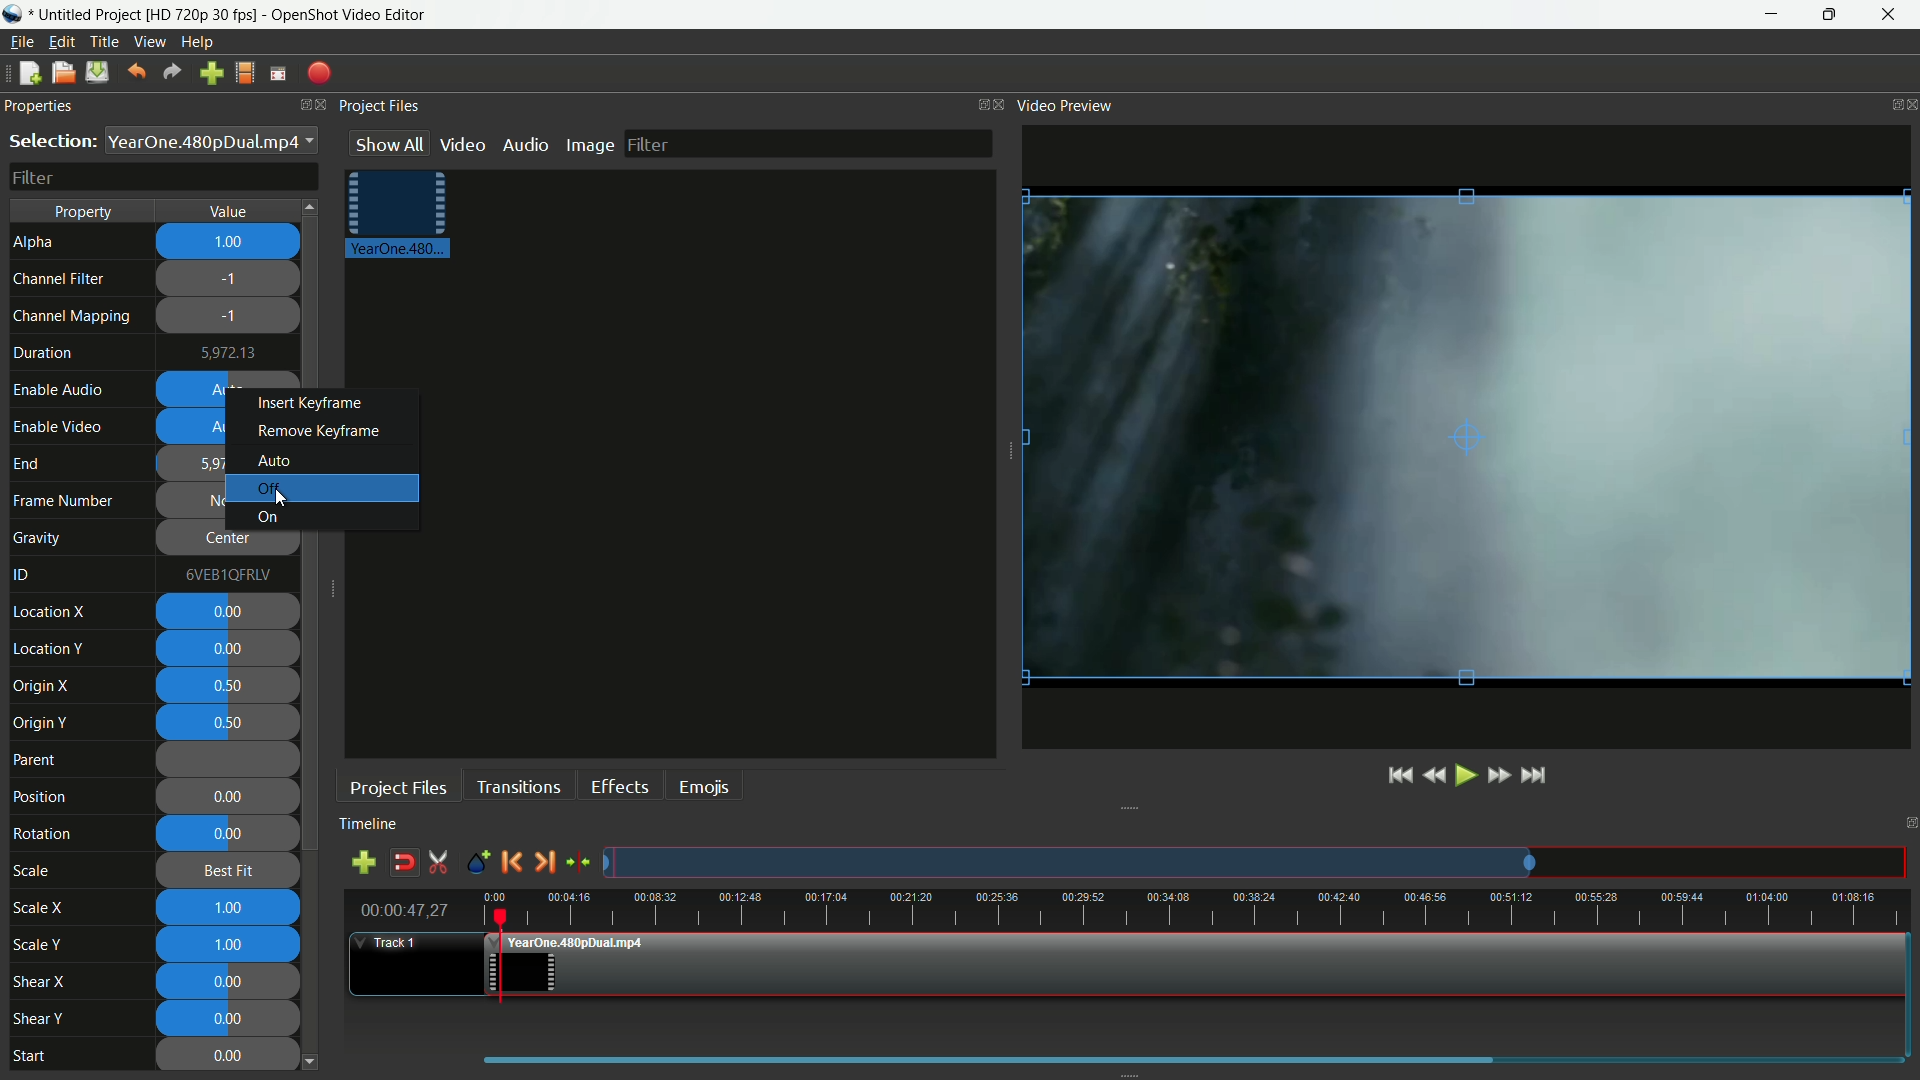 The image size is (1920, 1080). What do you see at coordinates (319, 431) in the screenshot?
I see `remove keyframe` at bounding box center [319, 431].